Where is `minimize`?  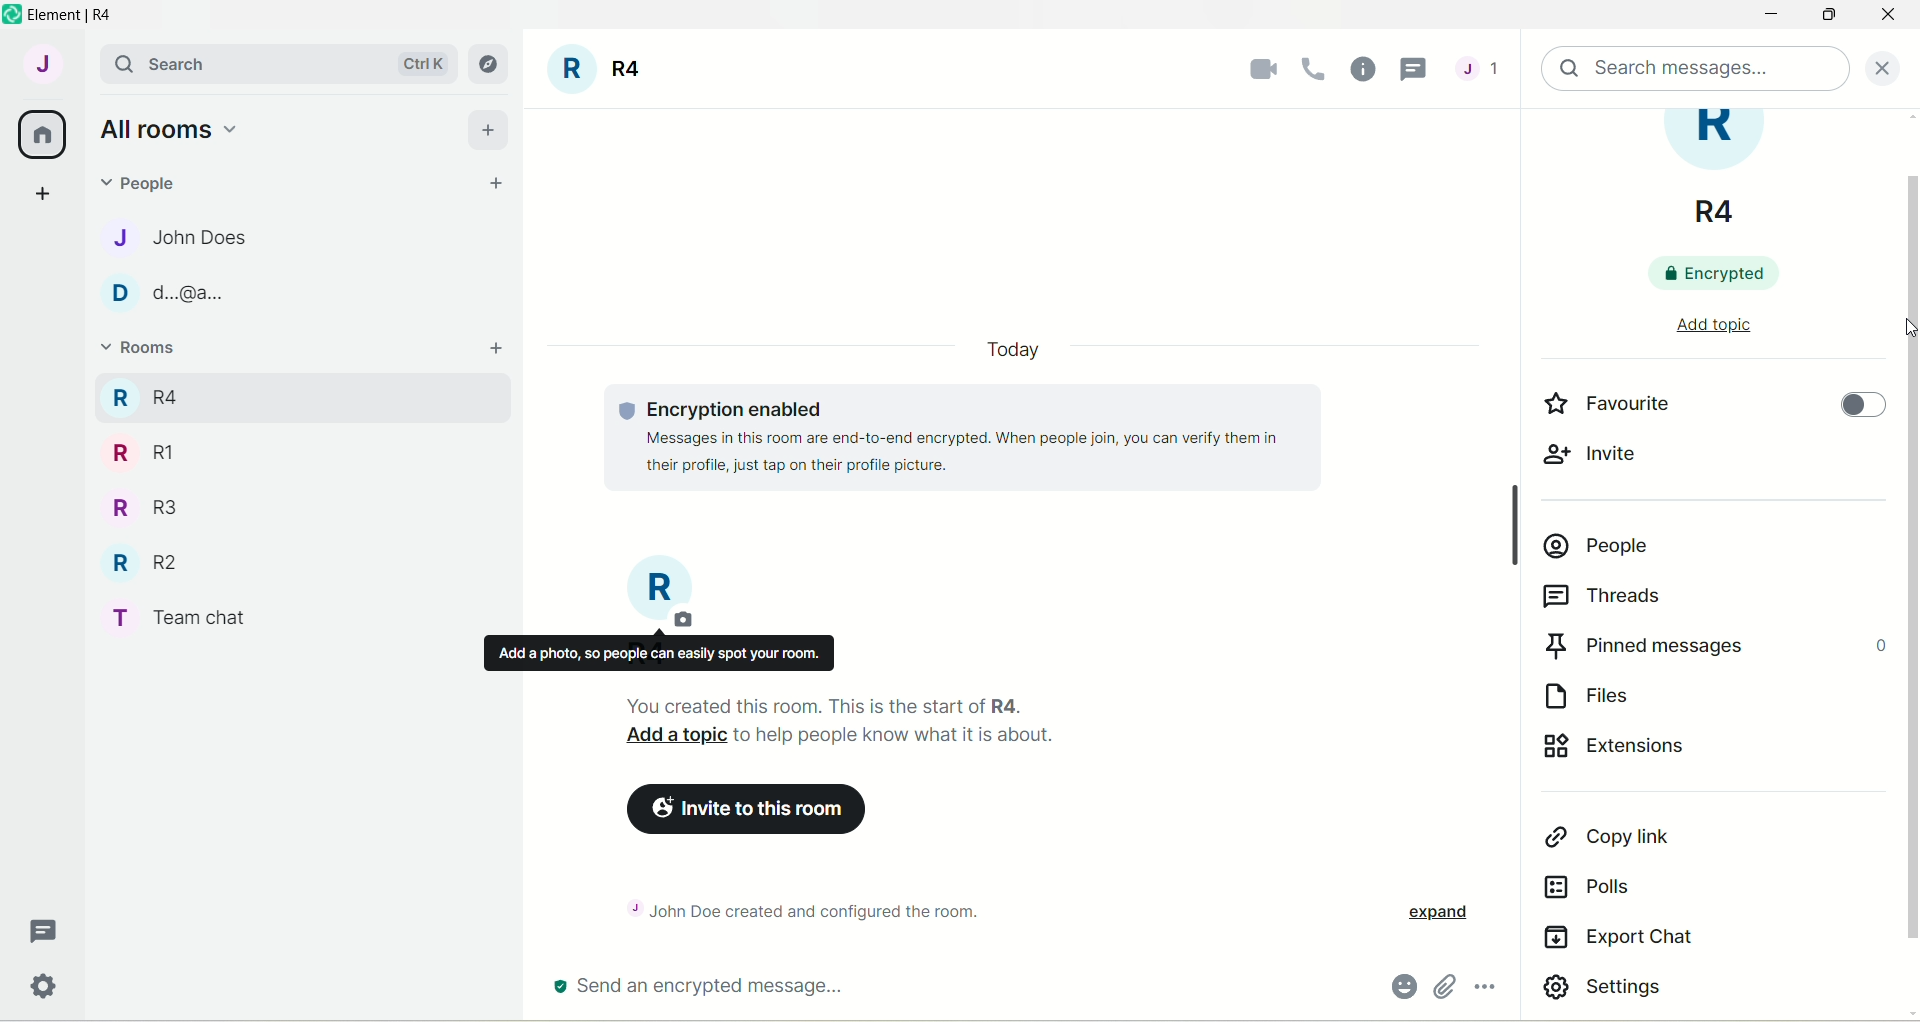
minimize is located at coordinates (1767, 17).